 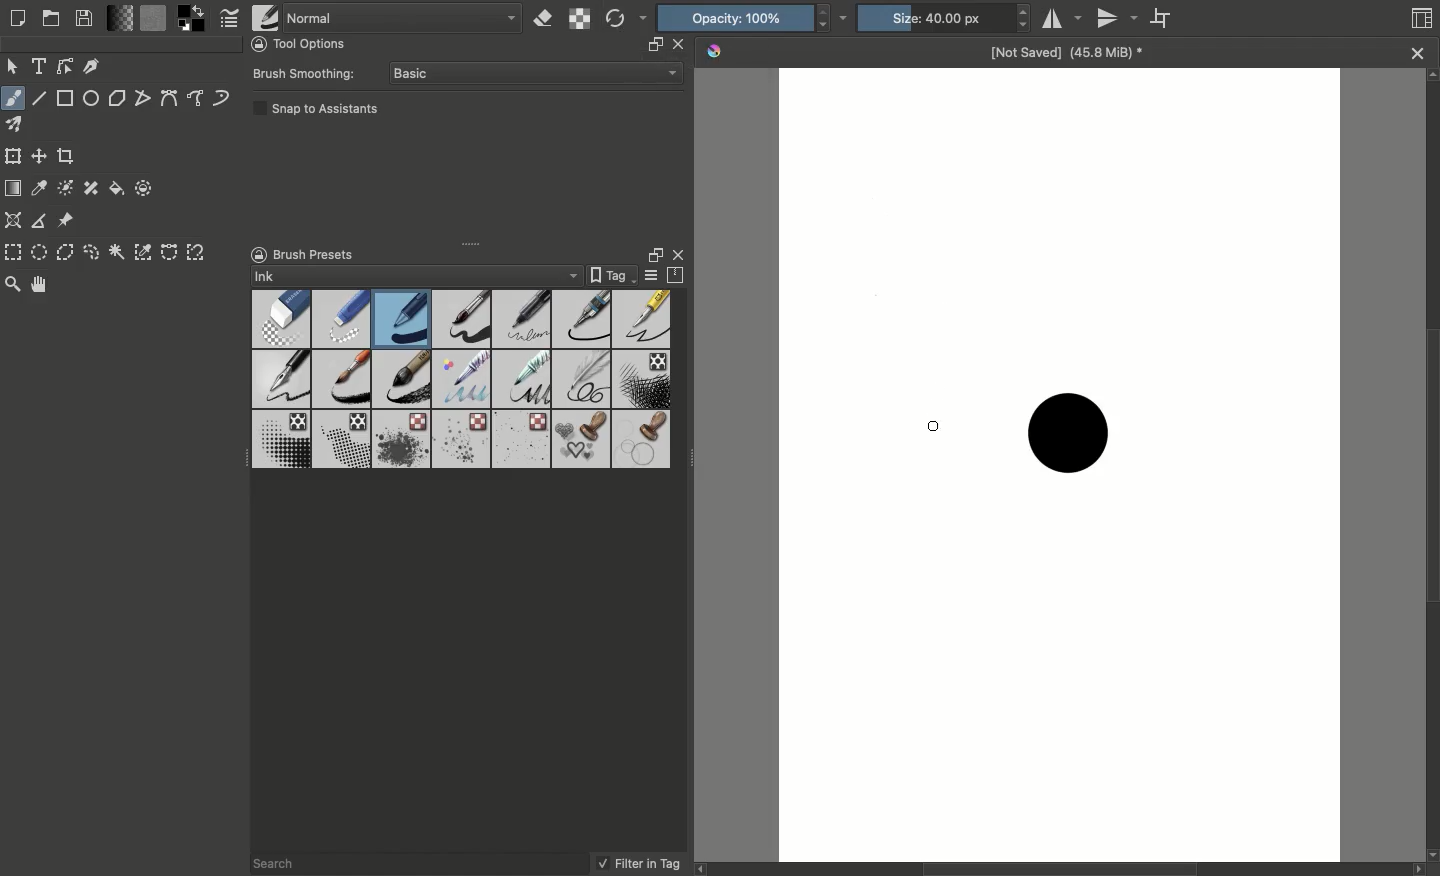 I want to click on Basic, so click(x=535, y=75).